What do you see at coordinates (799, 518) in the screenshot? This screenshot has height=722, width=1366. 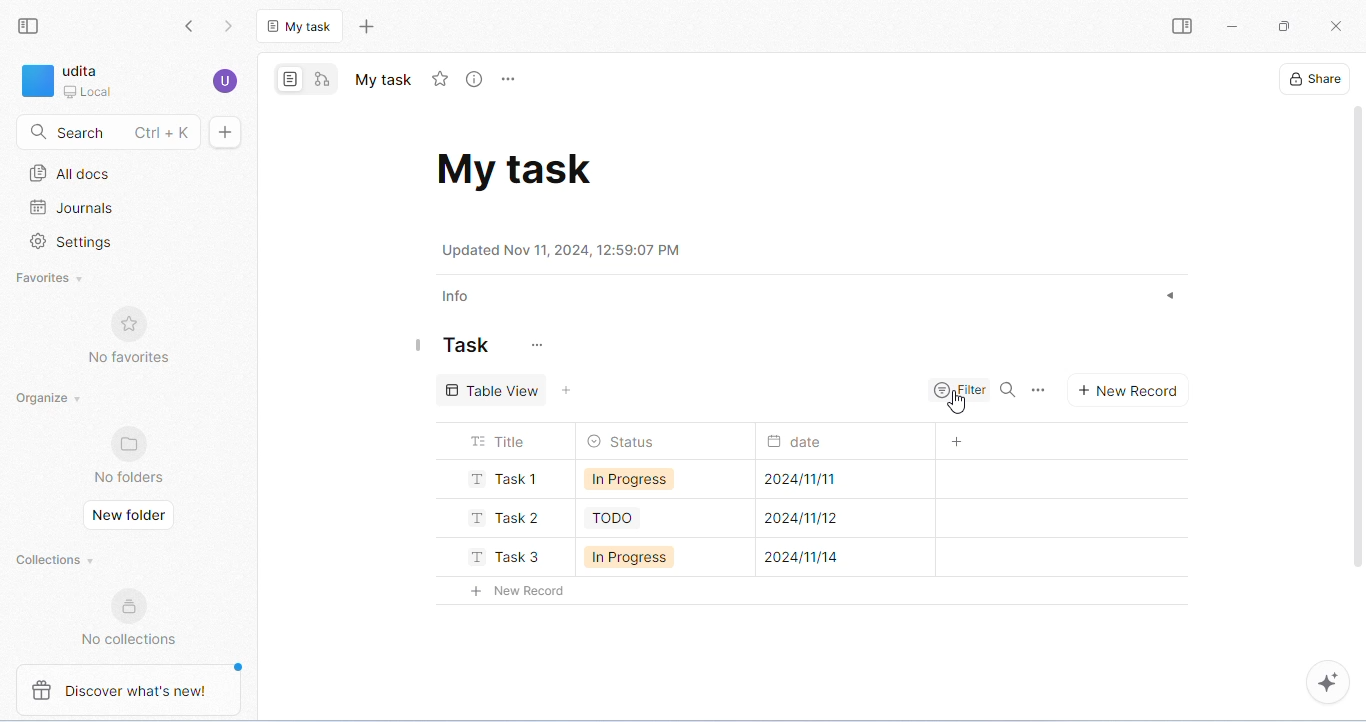 I see `submission date for task2` at bounding box center [799, 518].